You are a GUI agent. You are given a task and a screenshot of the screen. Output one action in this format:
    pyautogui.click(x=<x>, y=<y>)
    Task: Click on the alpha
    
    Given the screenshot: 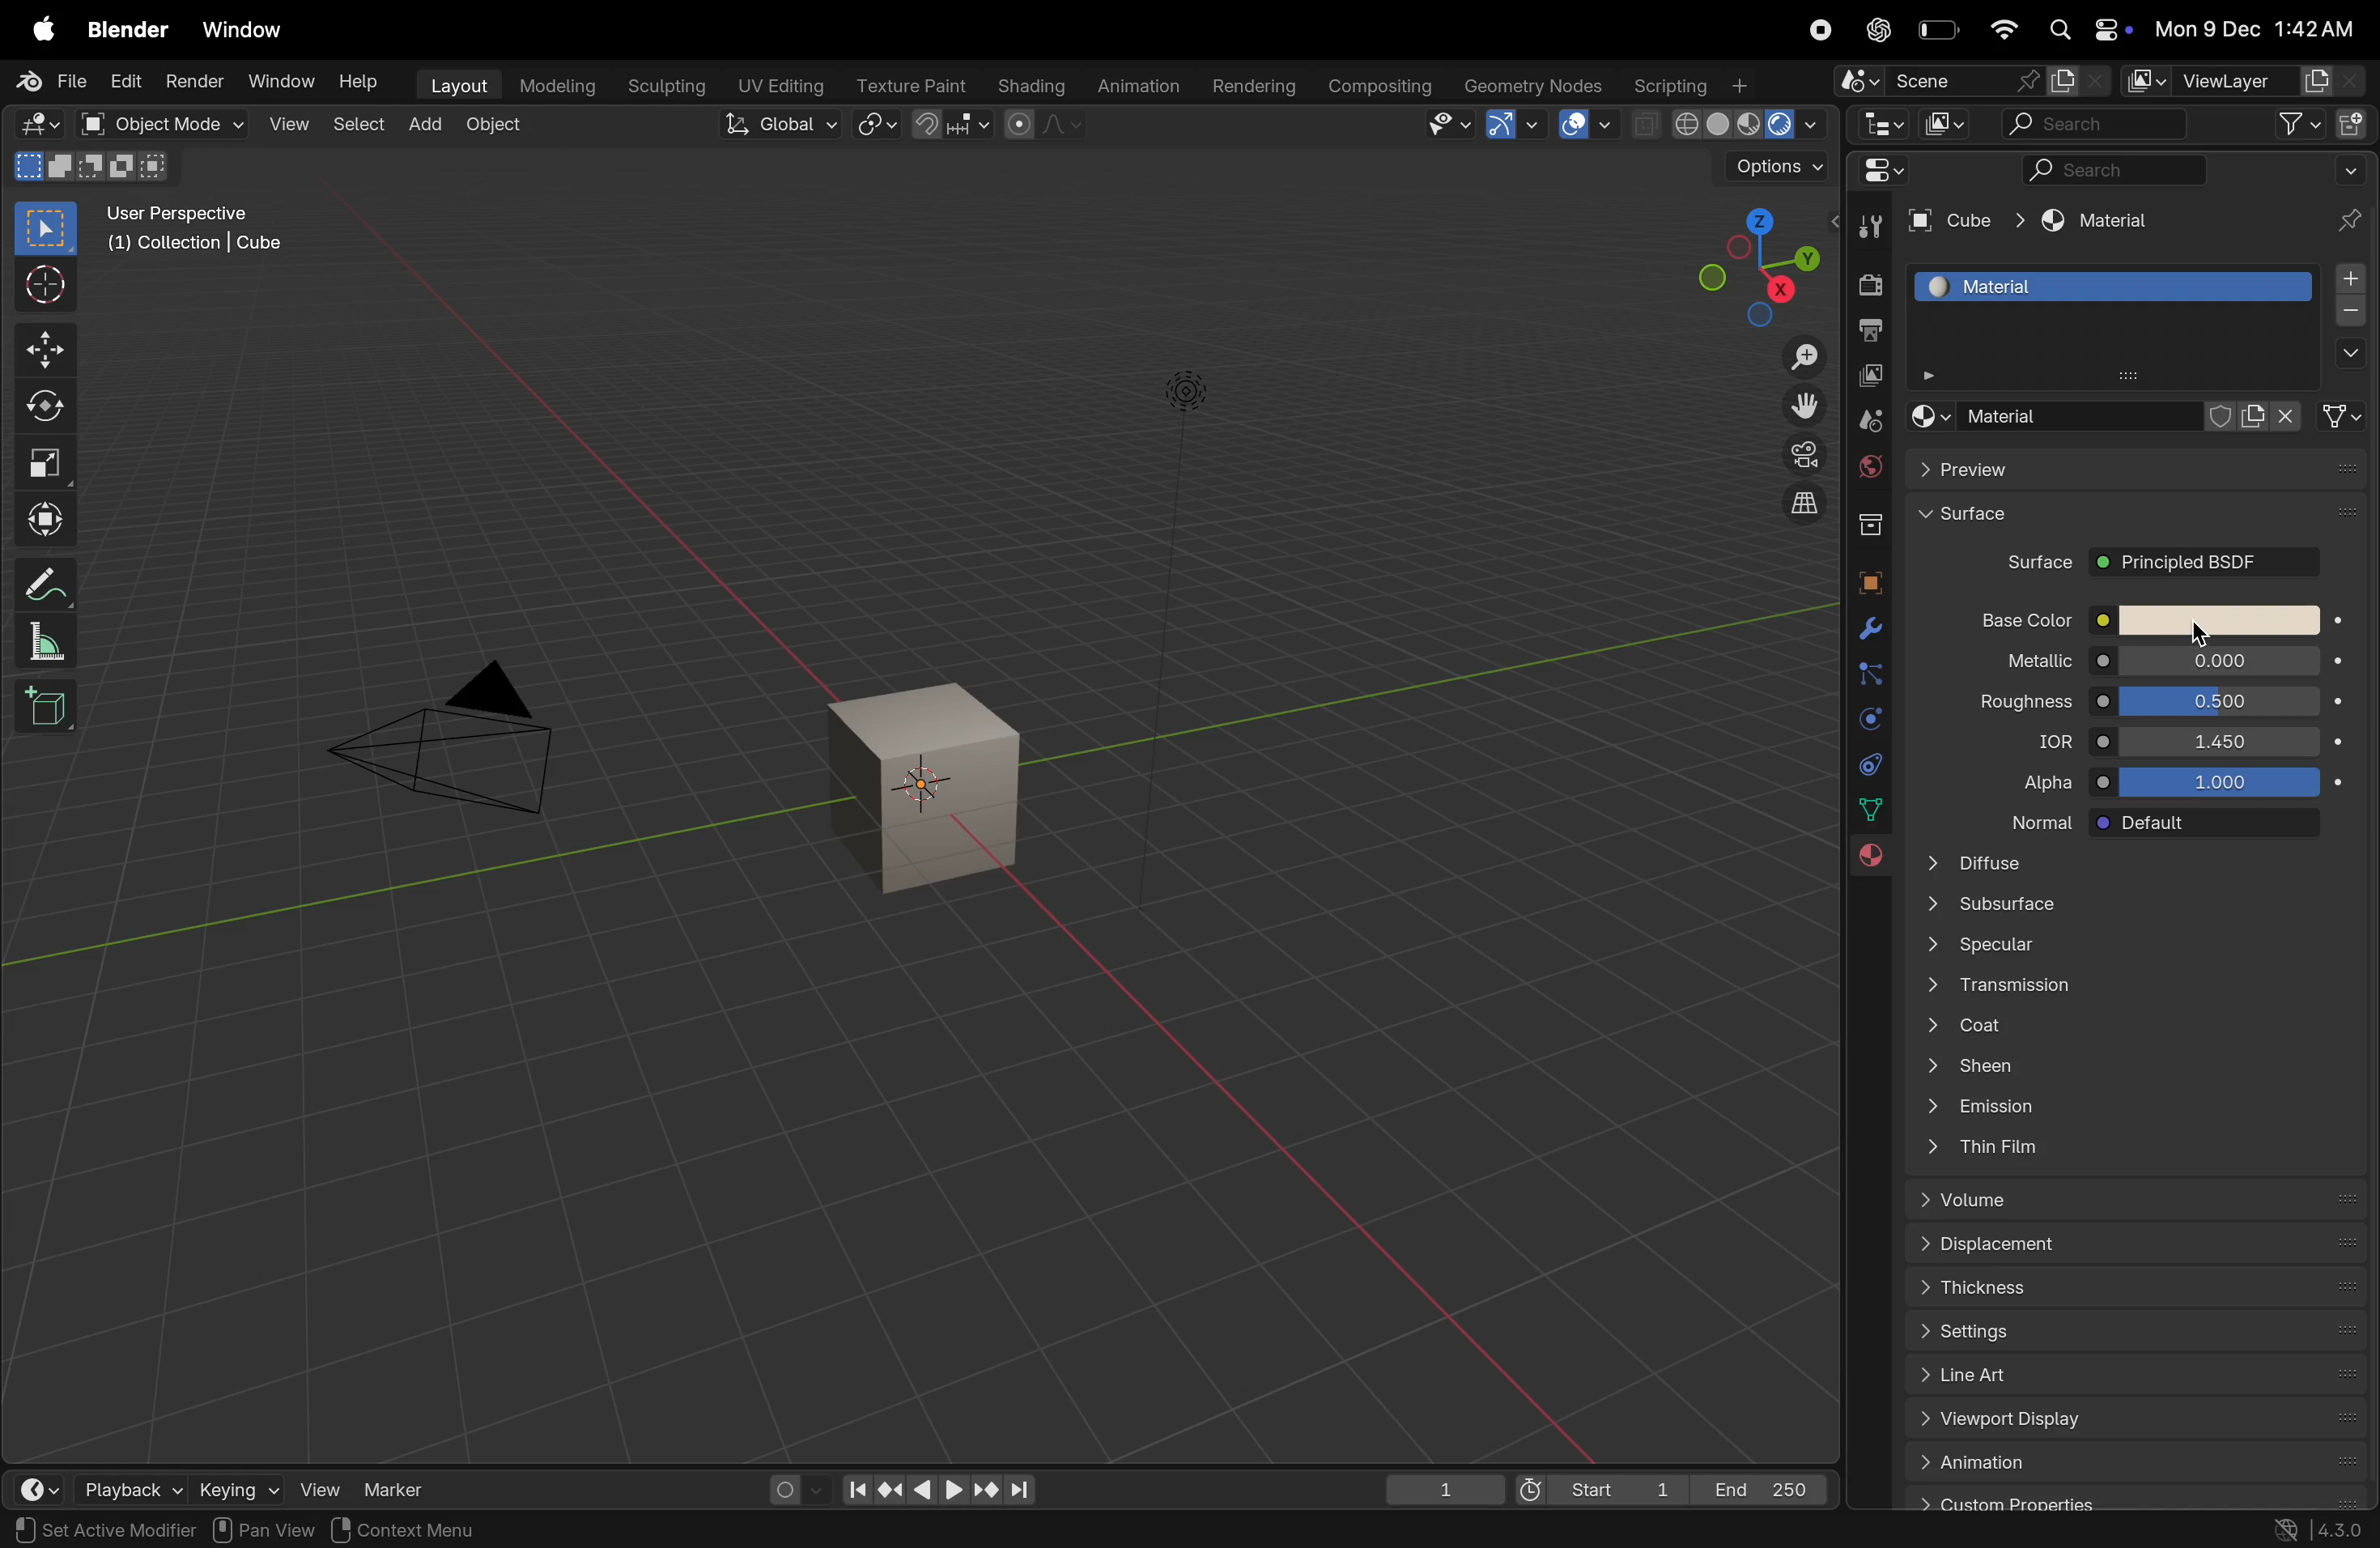 What is the action you would take?
    pyautogui.click(x=2026, y=783)
    